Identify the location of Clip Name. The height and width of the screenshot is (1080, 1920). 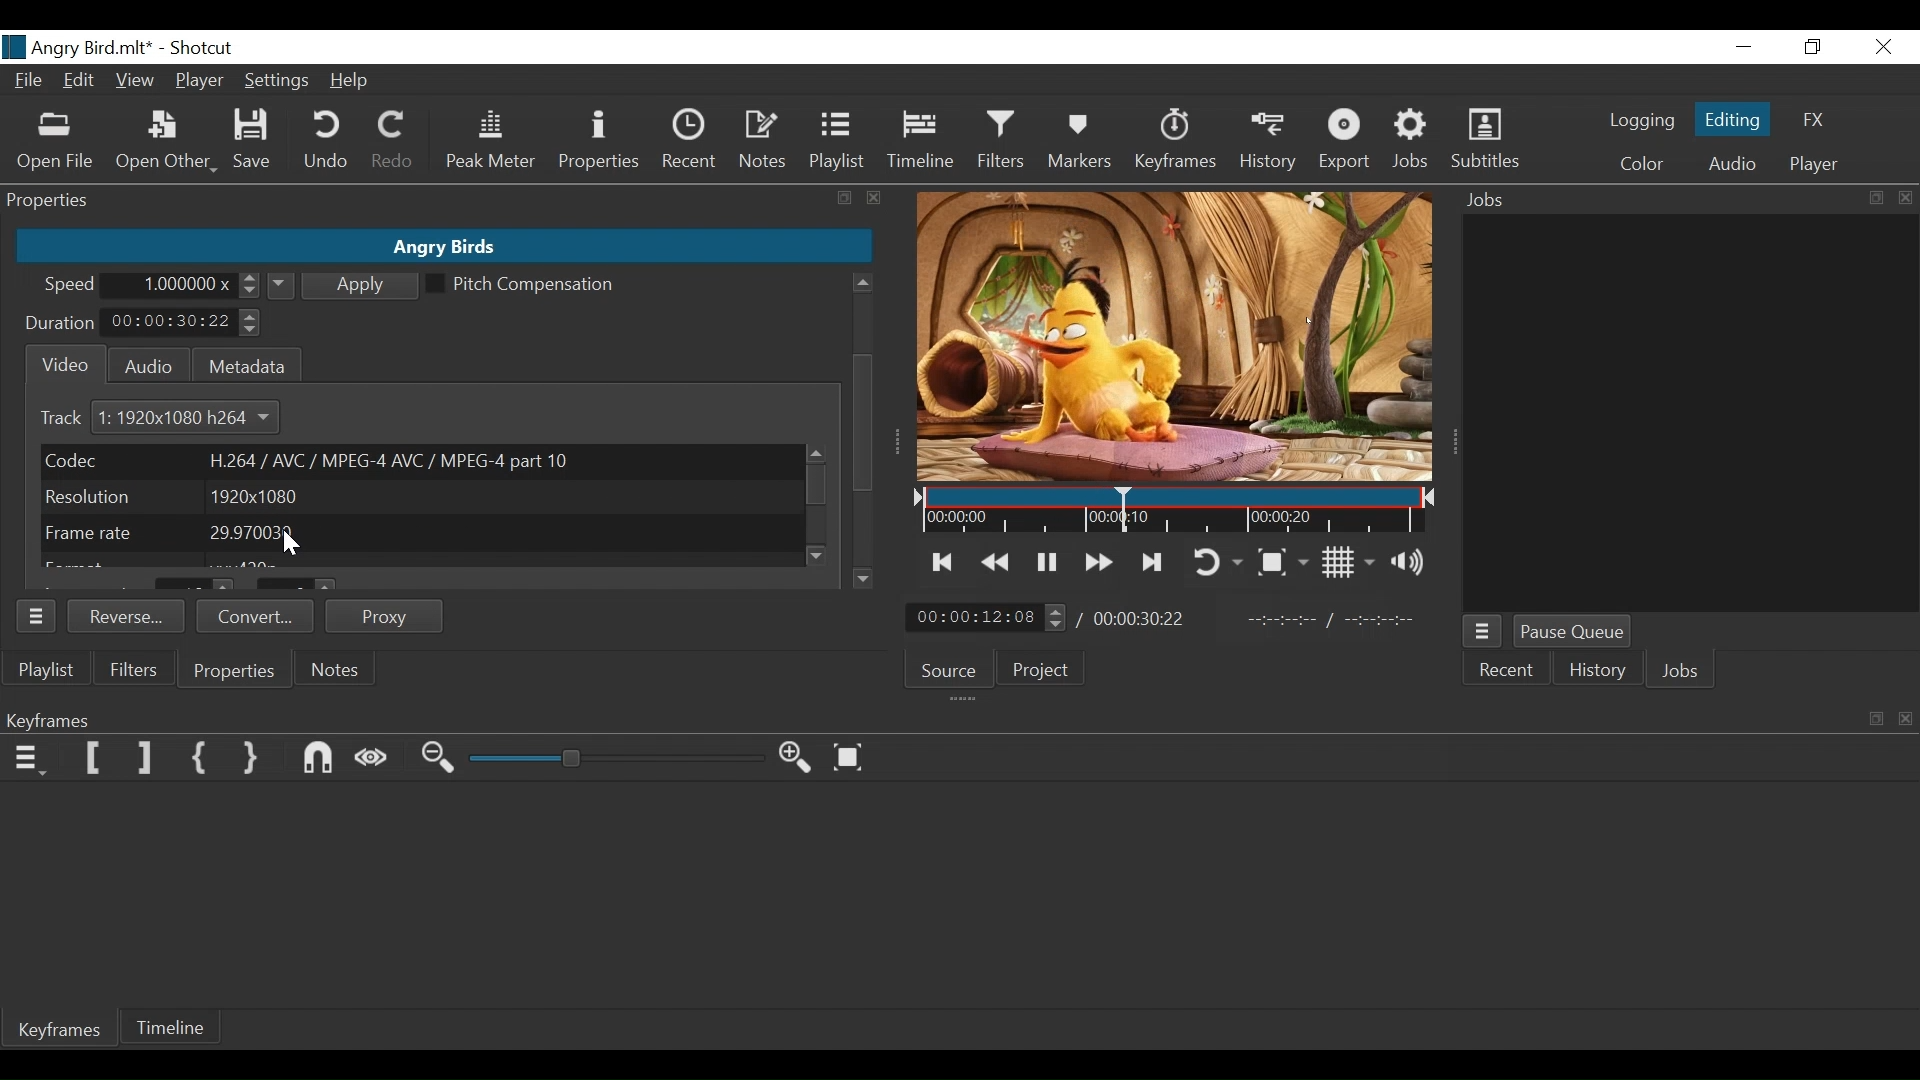
(442, 247).